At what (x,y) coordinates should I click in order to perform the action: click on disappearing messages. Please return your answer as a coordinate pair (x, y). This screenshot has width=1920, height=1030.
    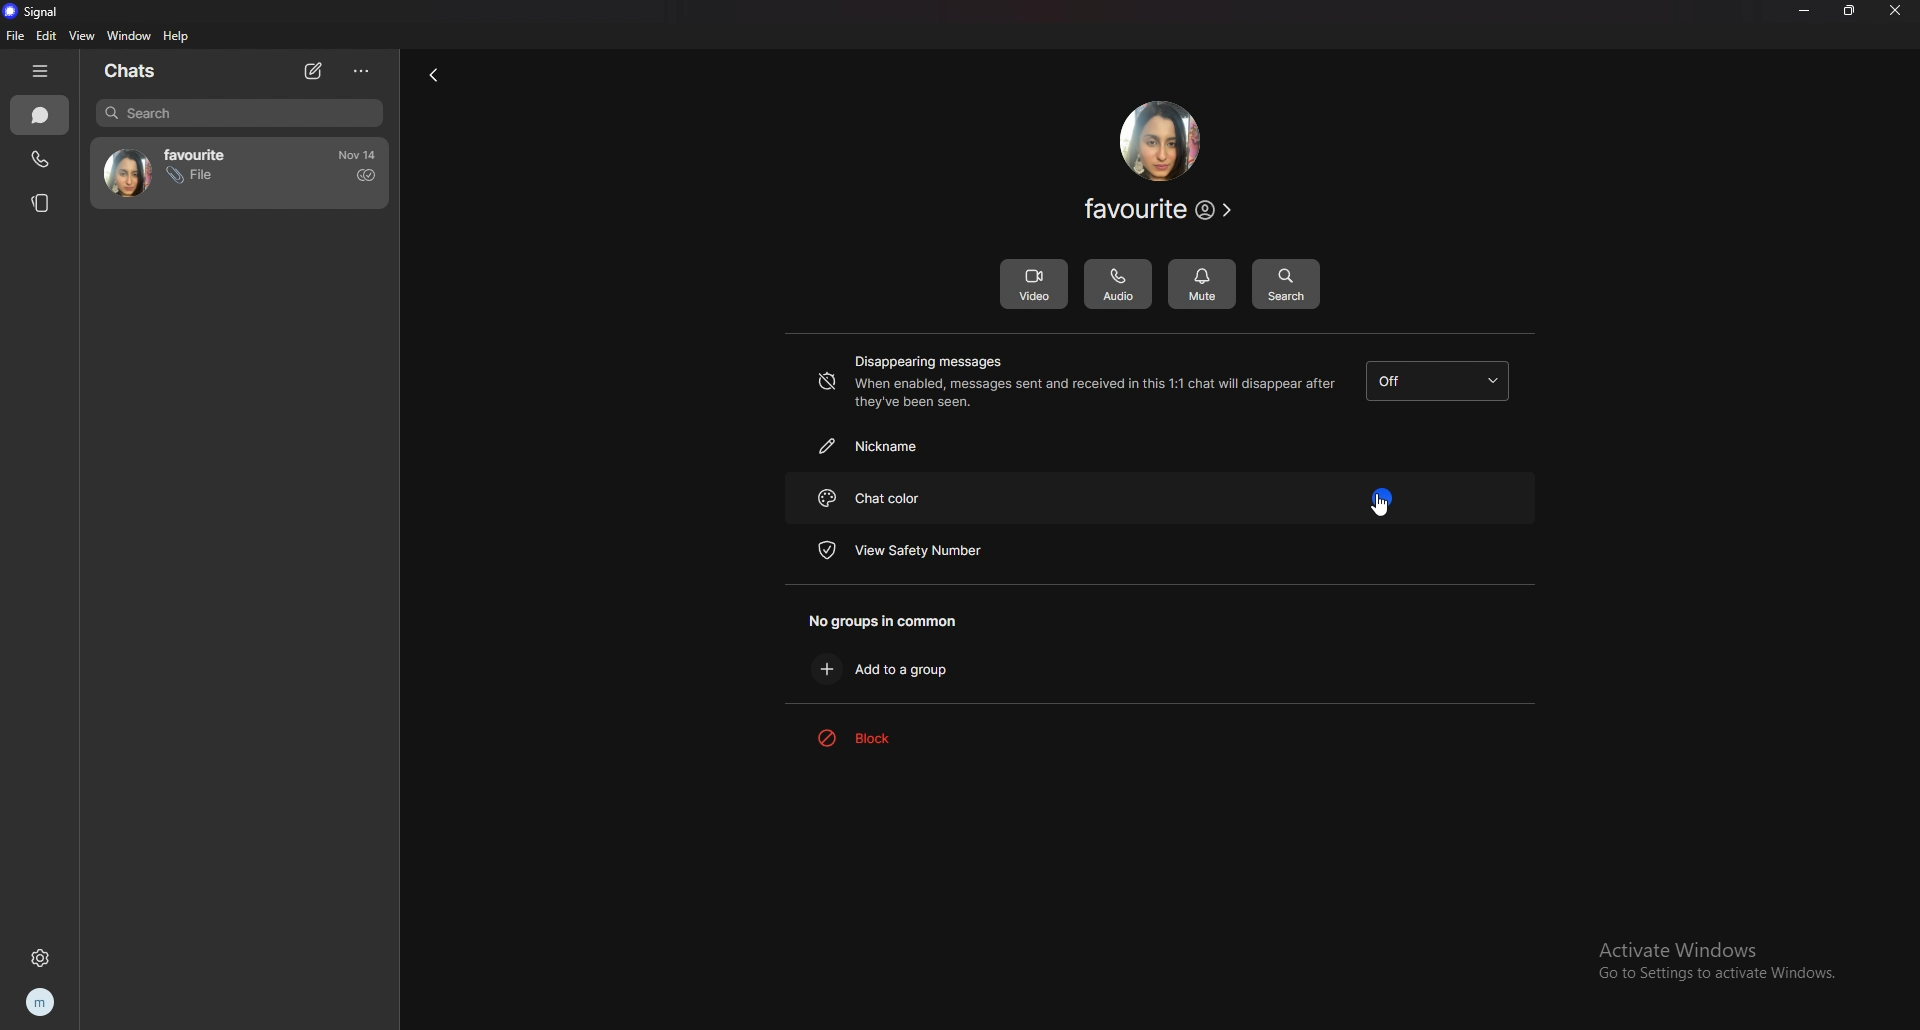
    Looking at the image, I should click on (1074, 381).